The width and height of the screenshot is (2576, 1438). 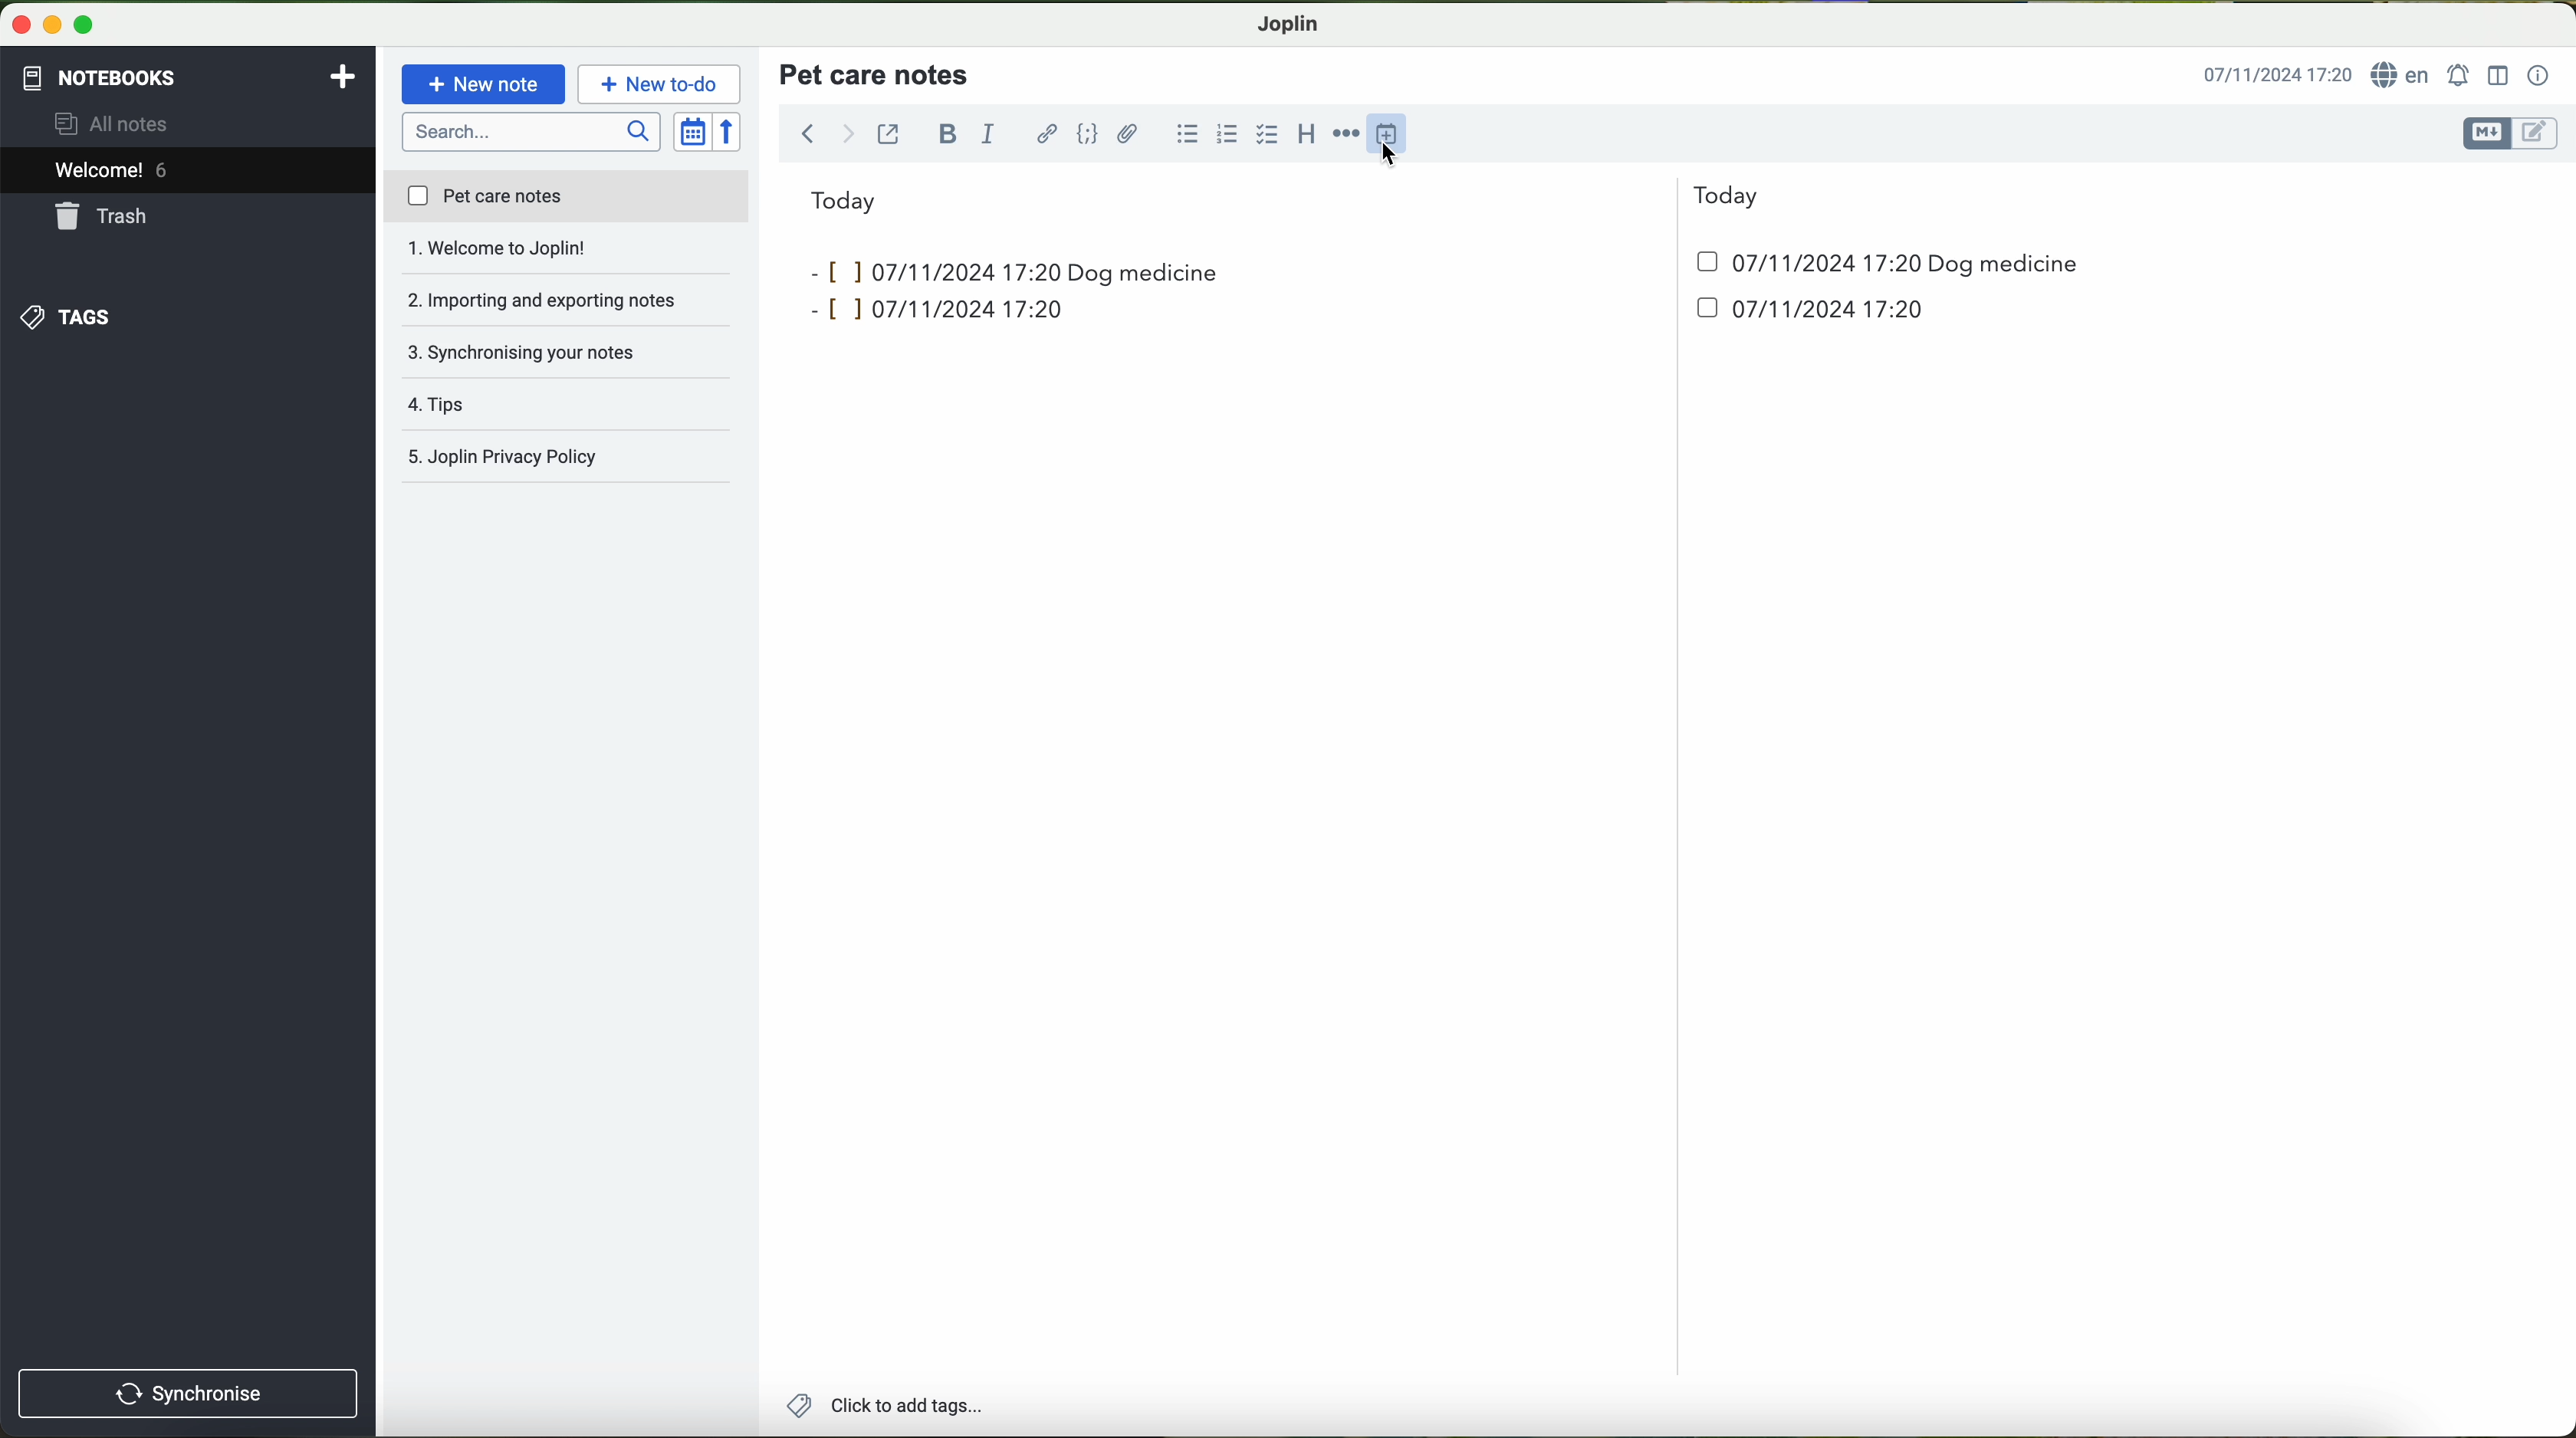 What do you see at coordinates (1128, 133) in the screenshot?
I see `attach file` at bounding box center [1128, 133].